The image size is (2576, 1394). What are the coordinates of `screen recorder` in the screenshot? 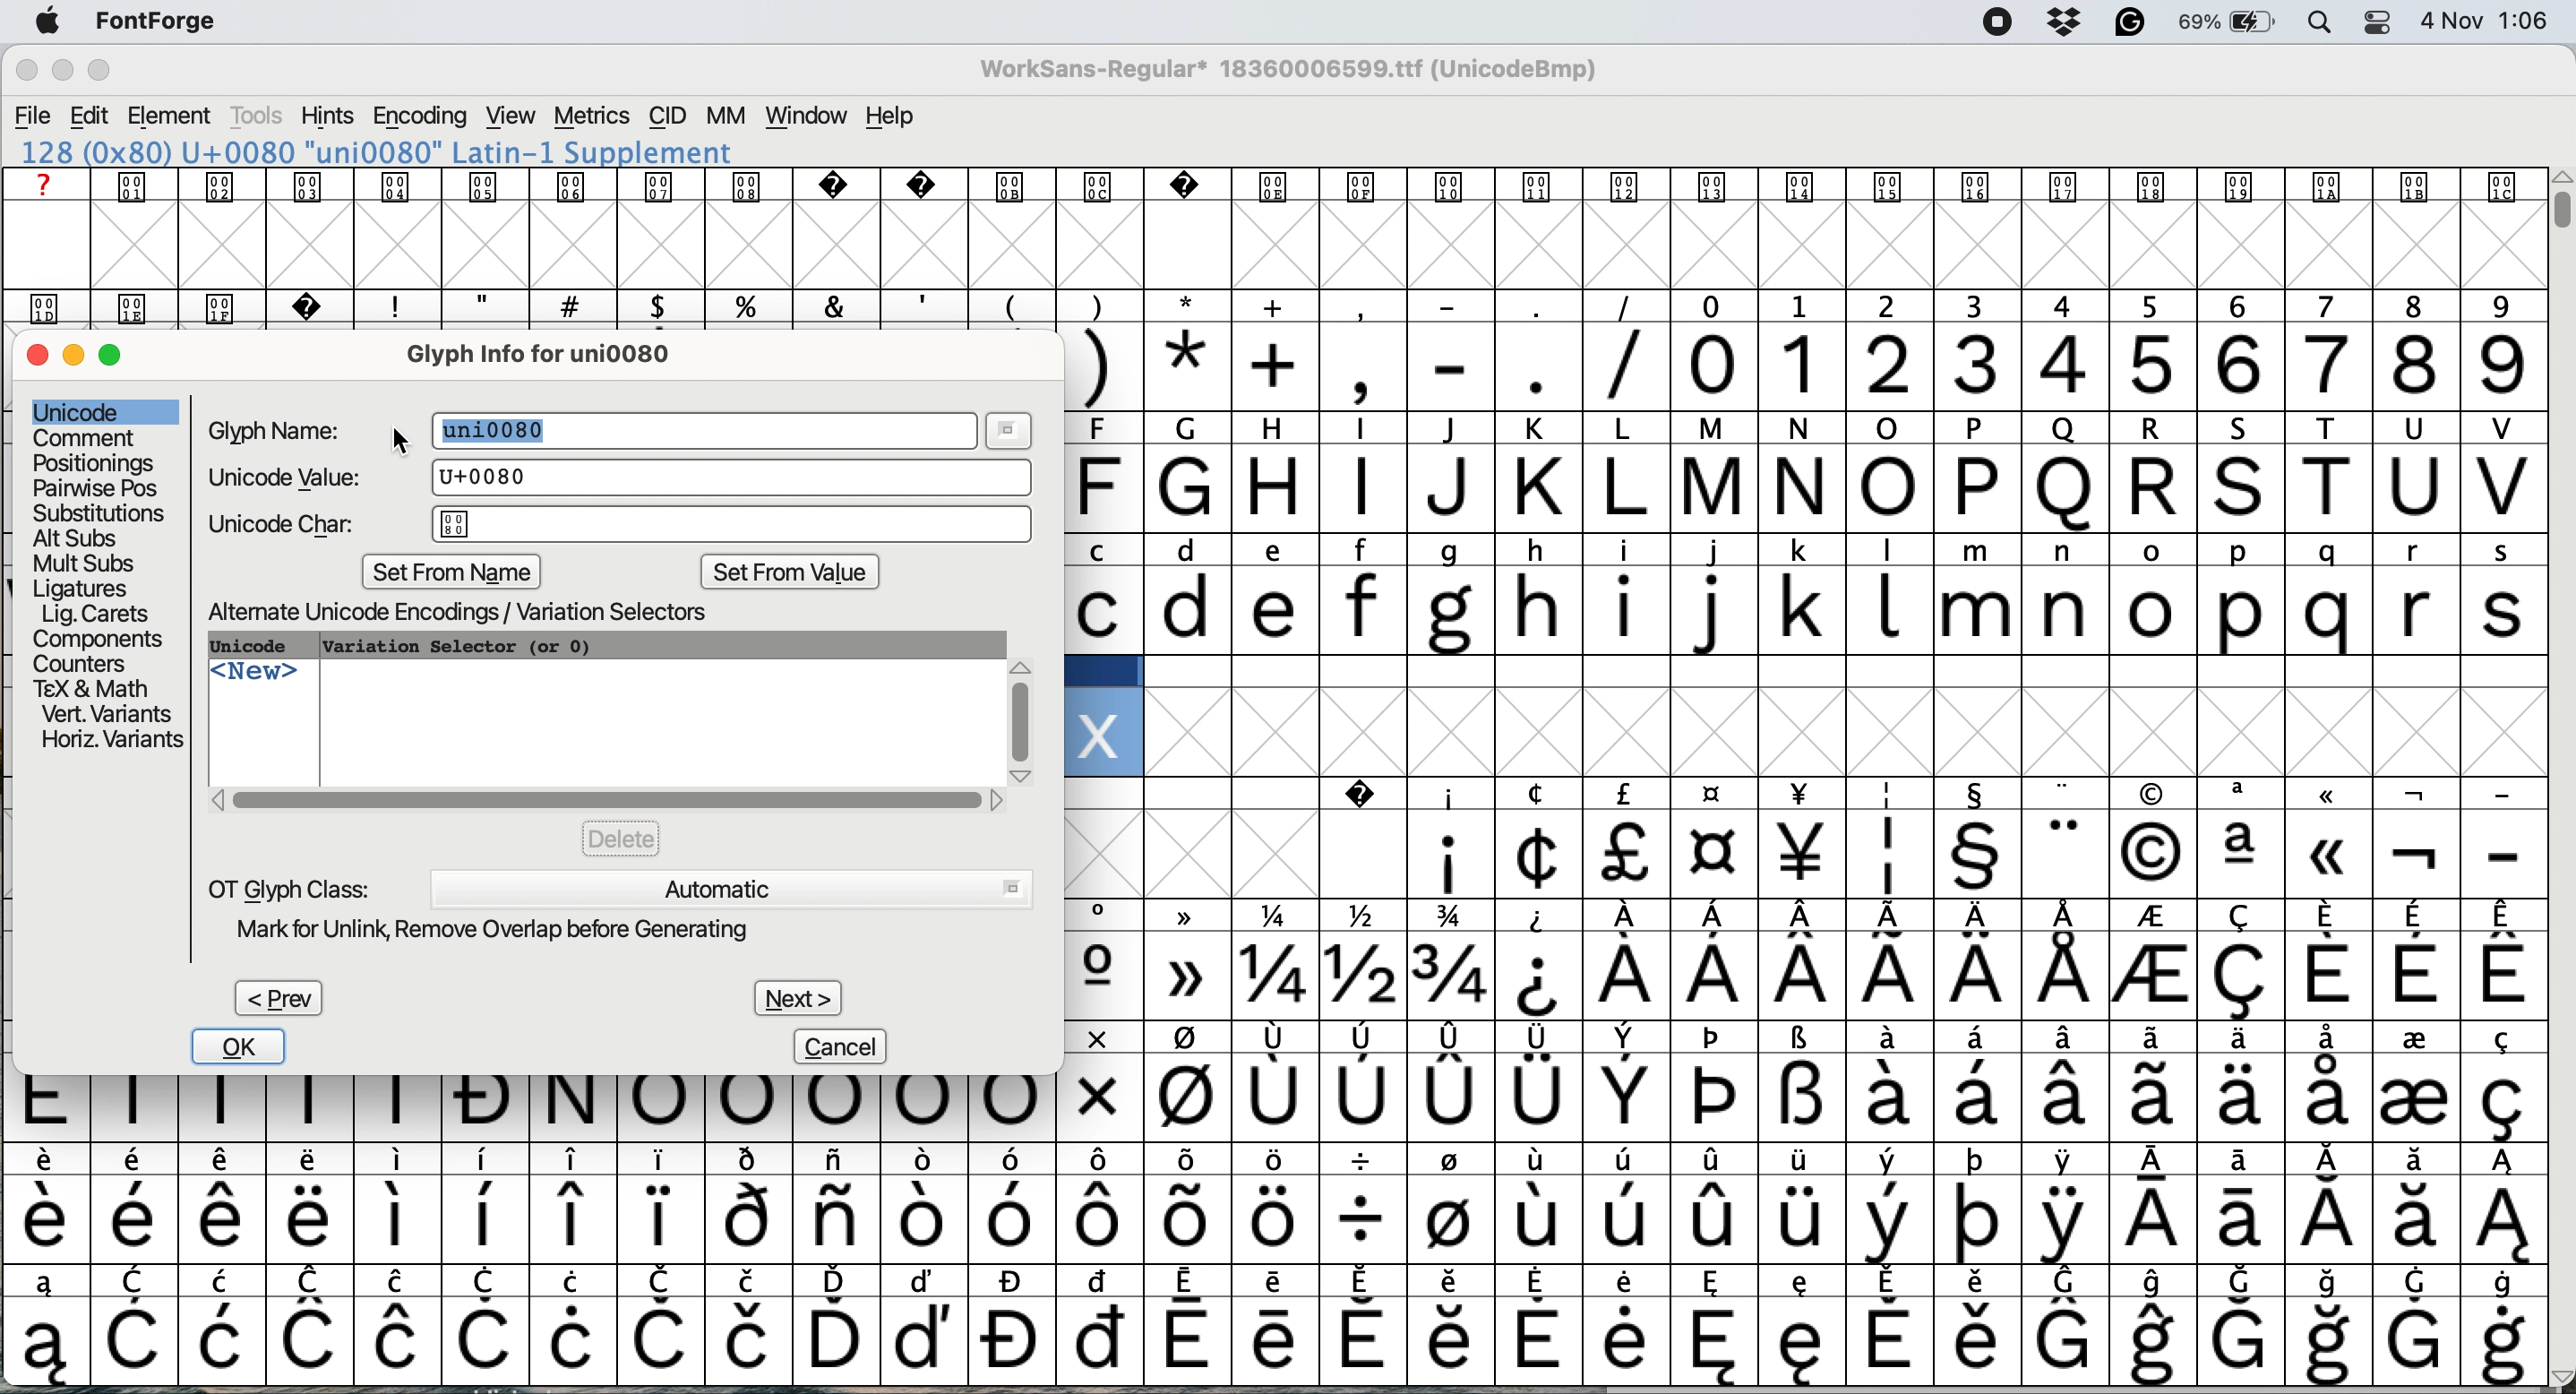 It's located at (1990, 23).